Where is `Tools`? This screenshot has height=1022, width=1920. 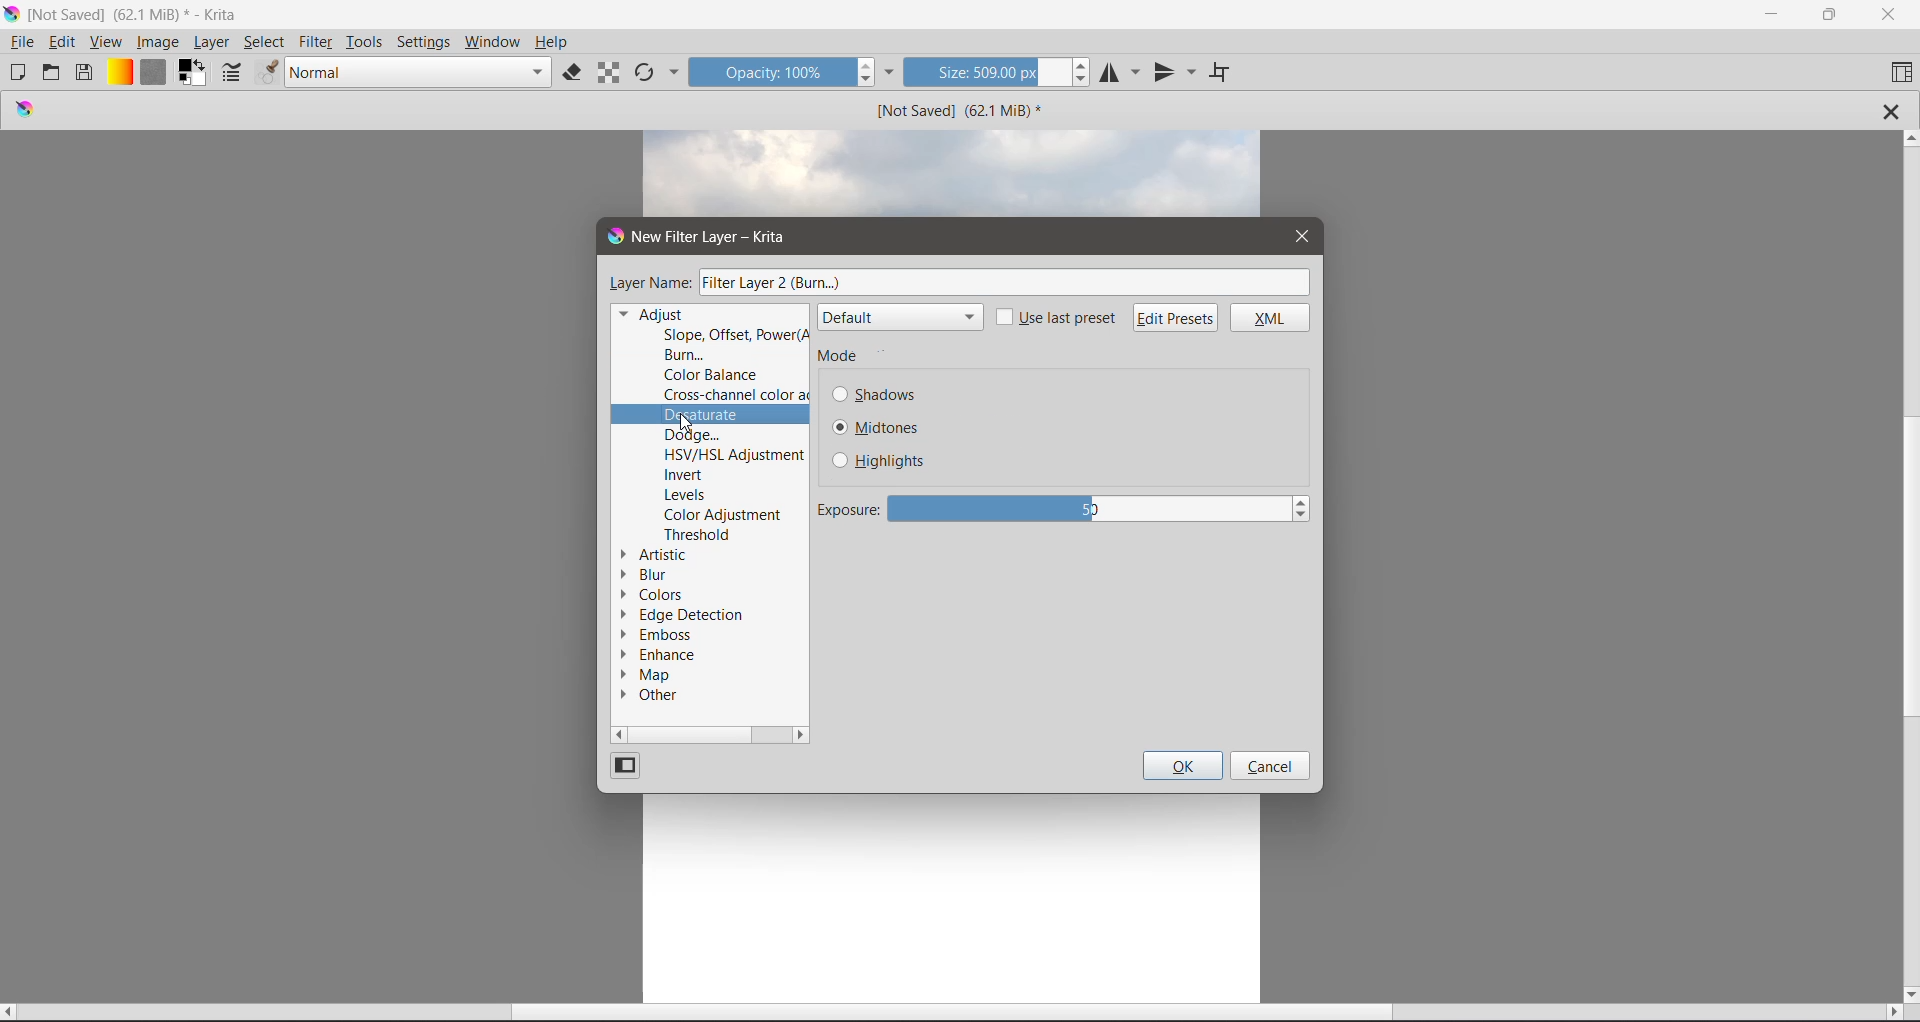
Tools is located at coordinates (367, 39).